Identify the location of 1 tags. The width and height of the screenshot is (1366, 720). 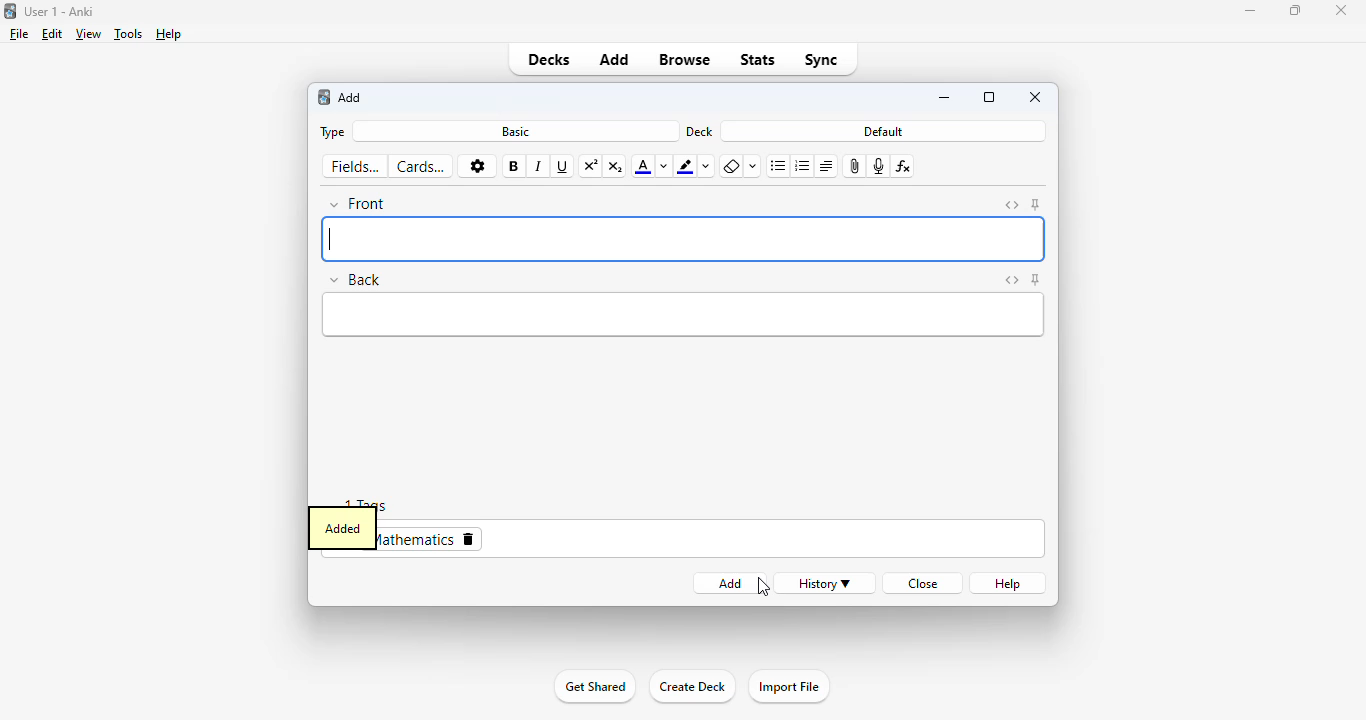
(353, 502).